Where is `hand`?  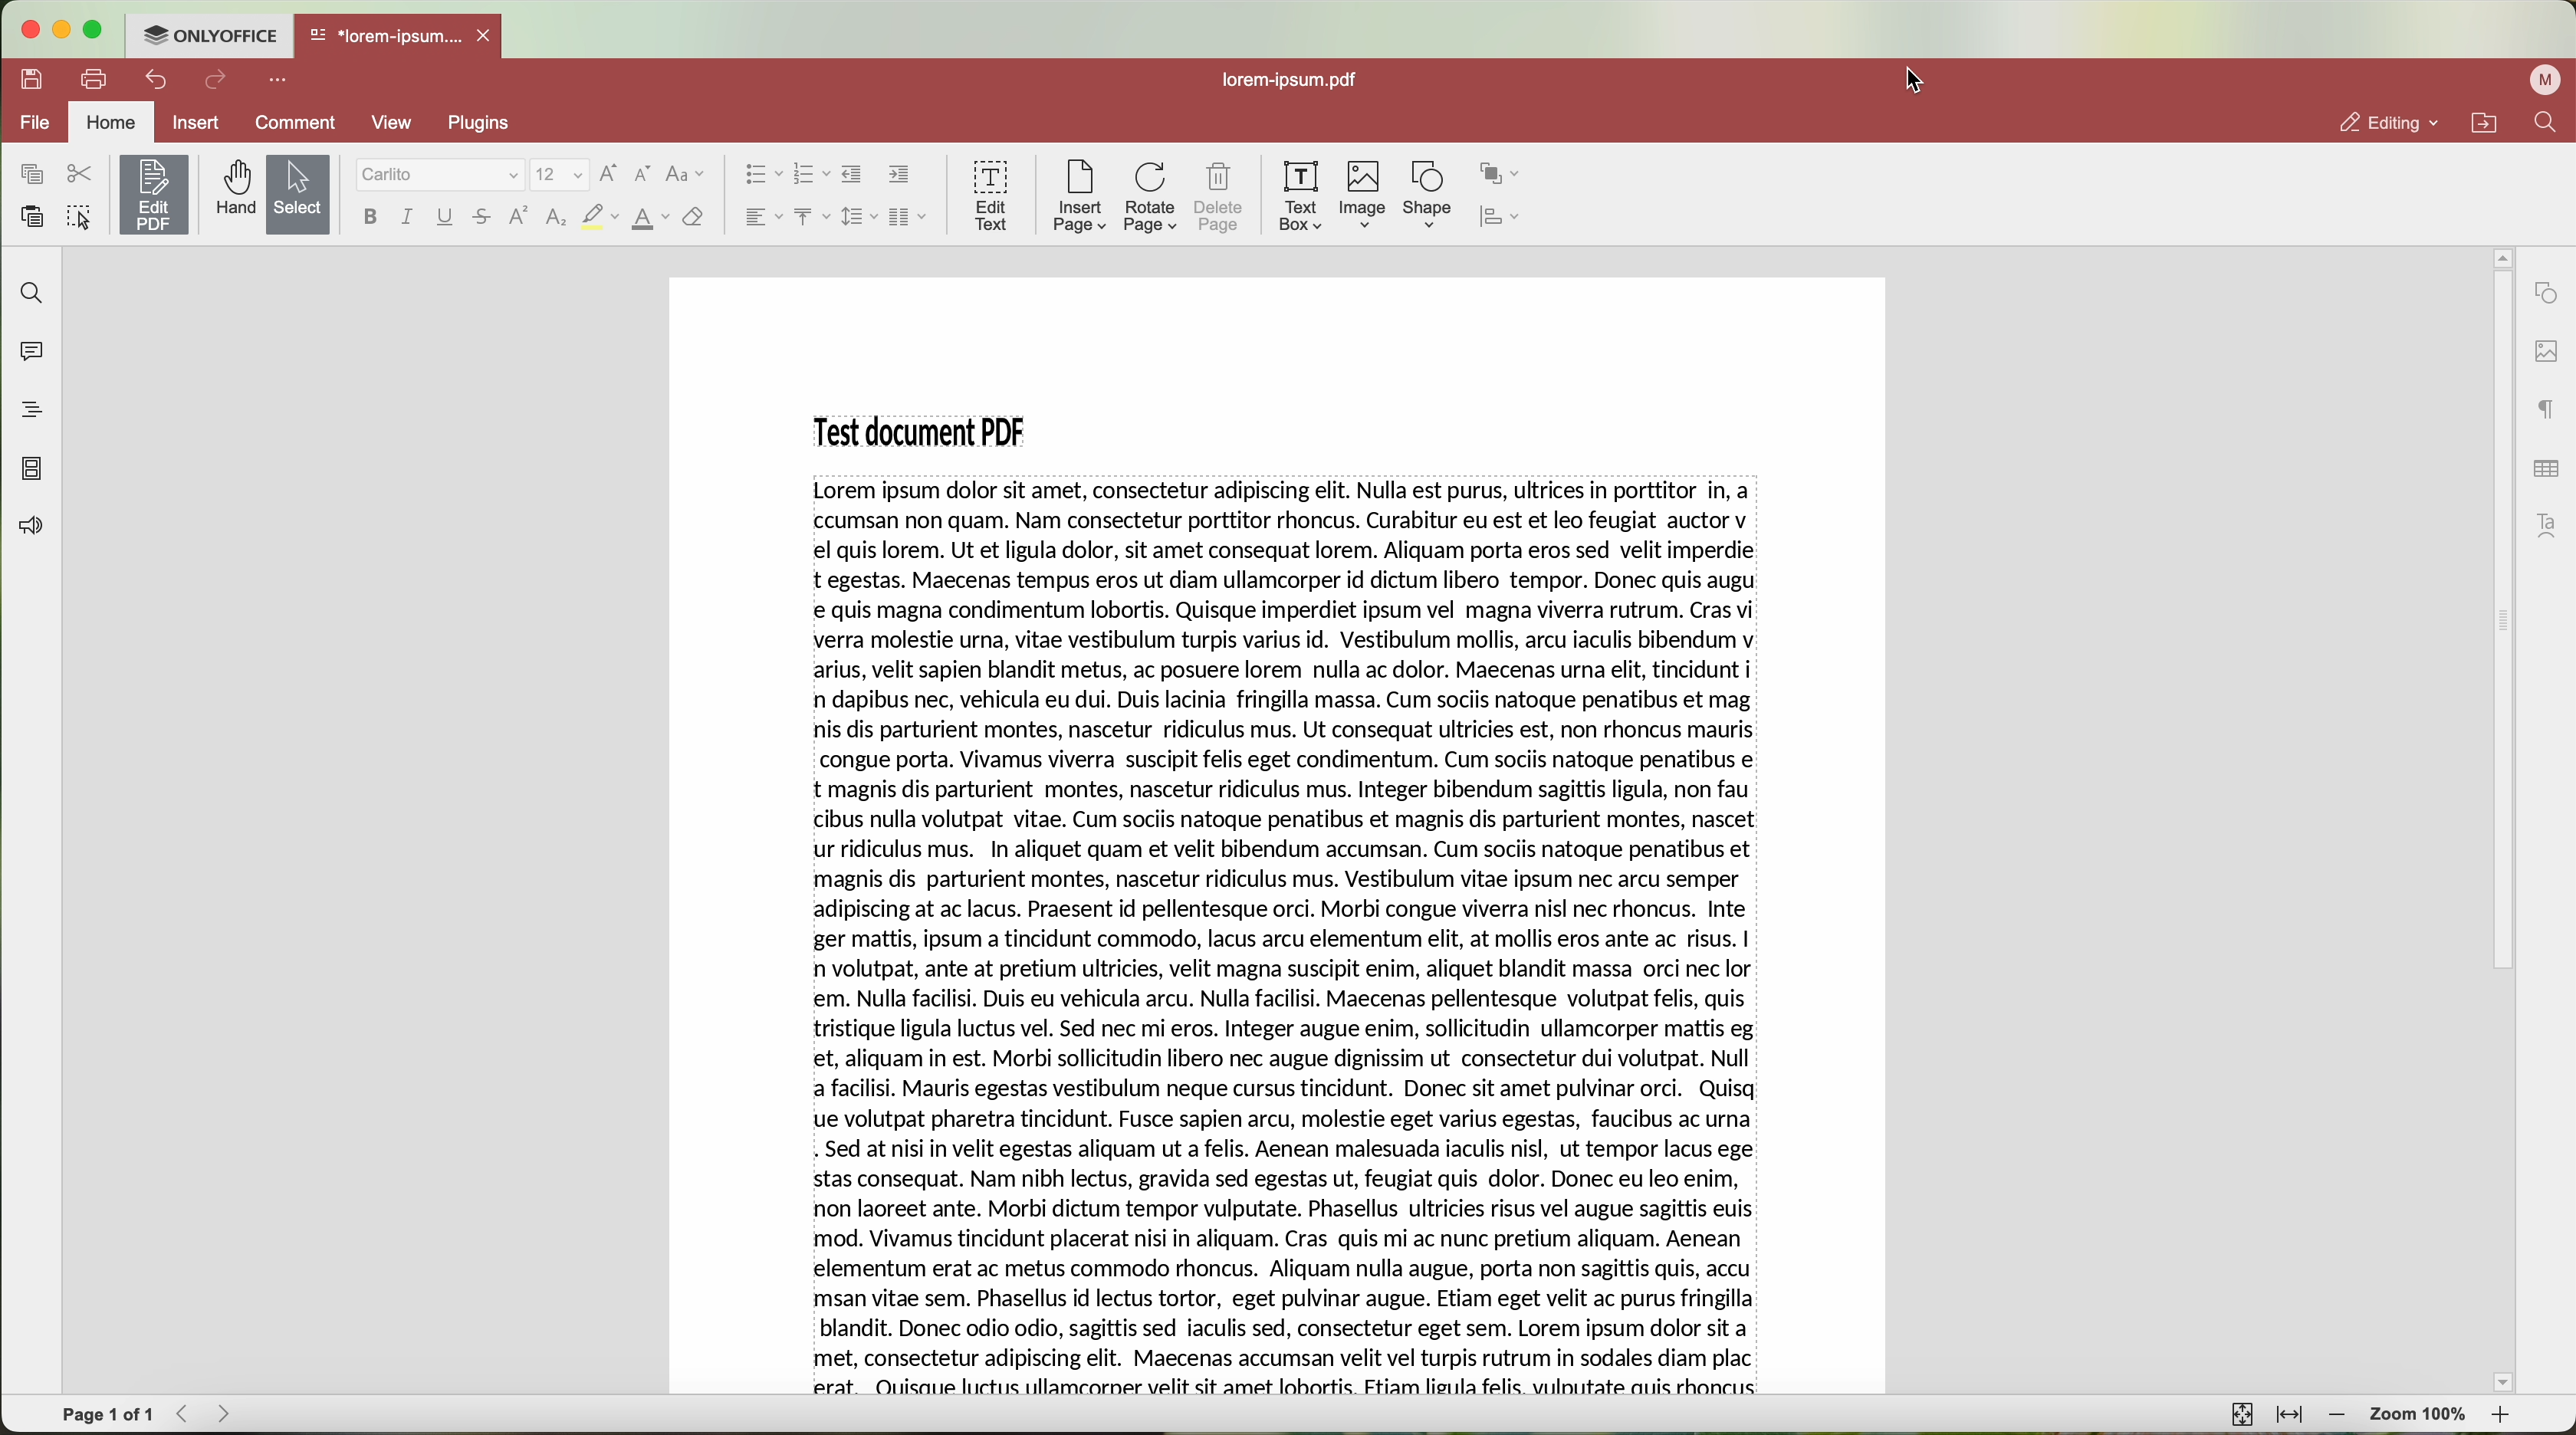 hand is located at coordinates (231, 191).